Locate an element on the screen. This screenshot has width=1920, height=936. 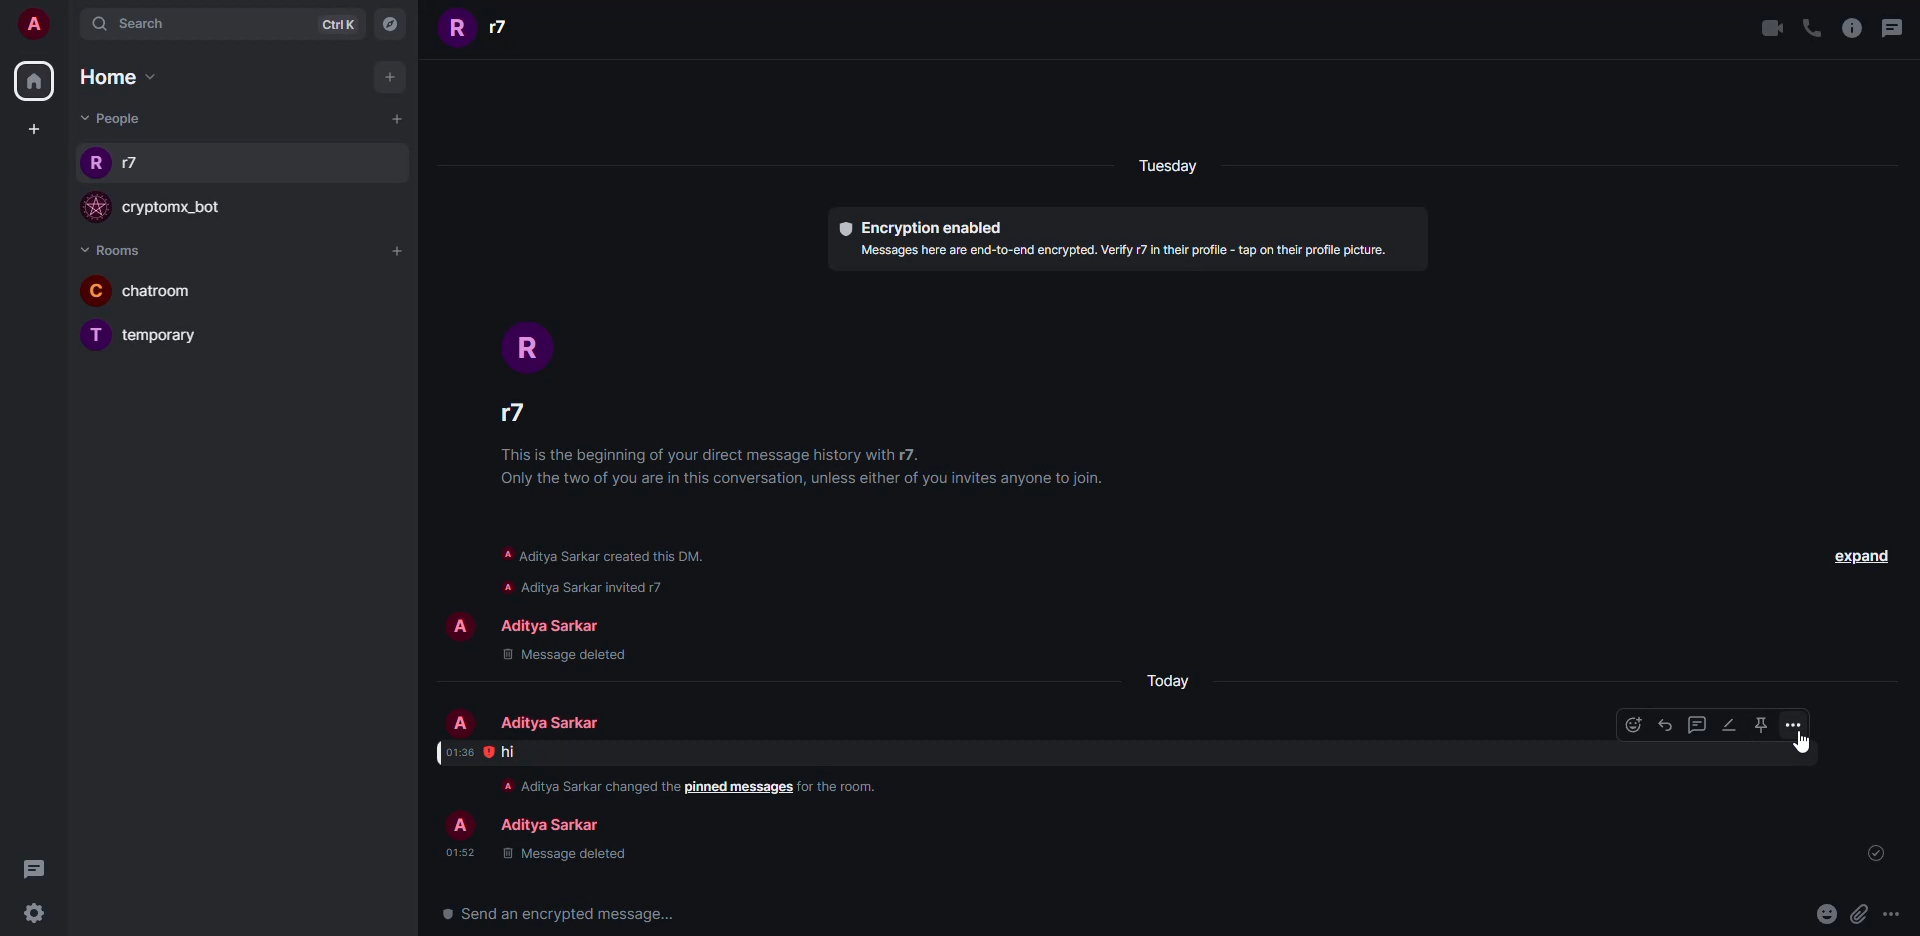
info is located at coordinates (583, 785).